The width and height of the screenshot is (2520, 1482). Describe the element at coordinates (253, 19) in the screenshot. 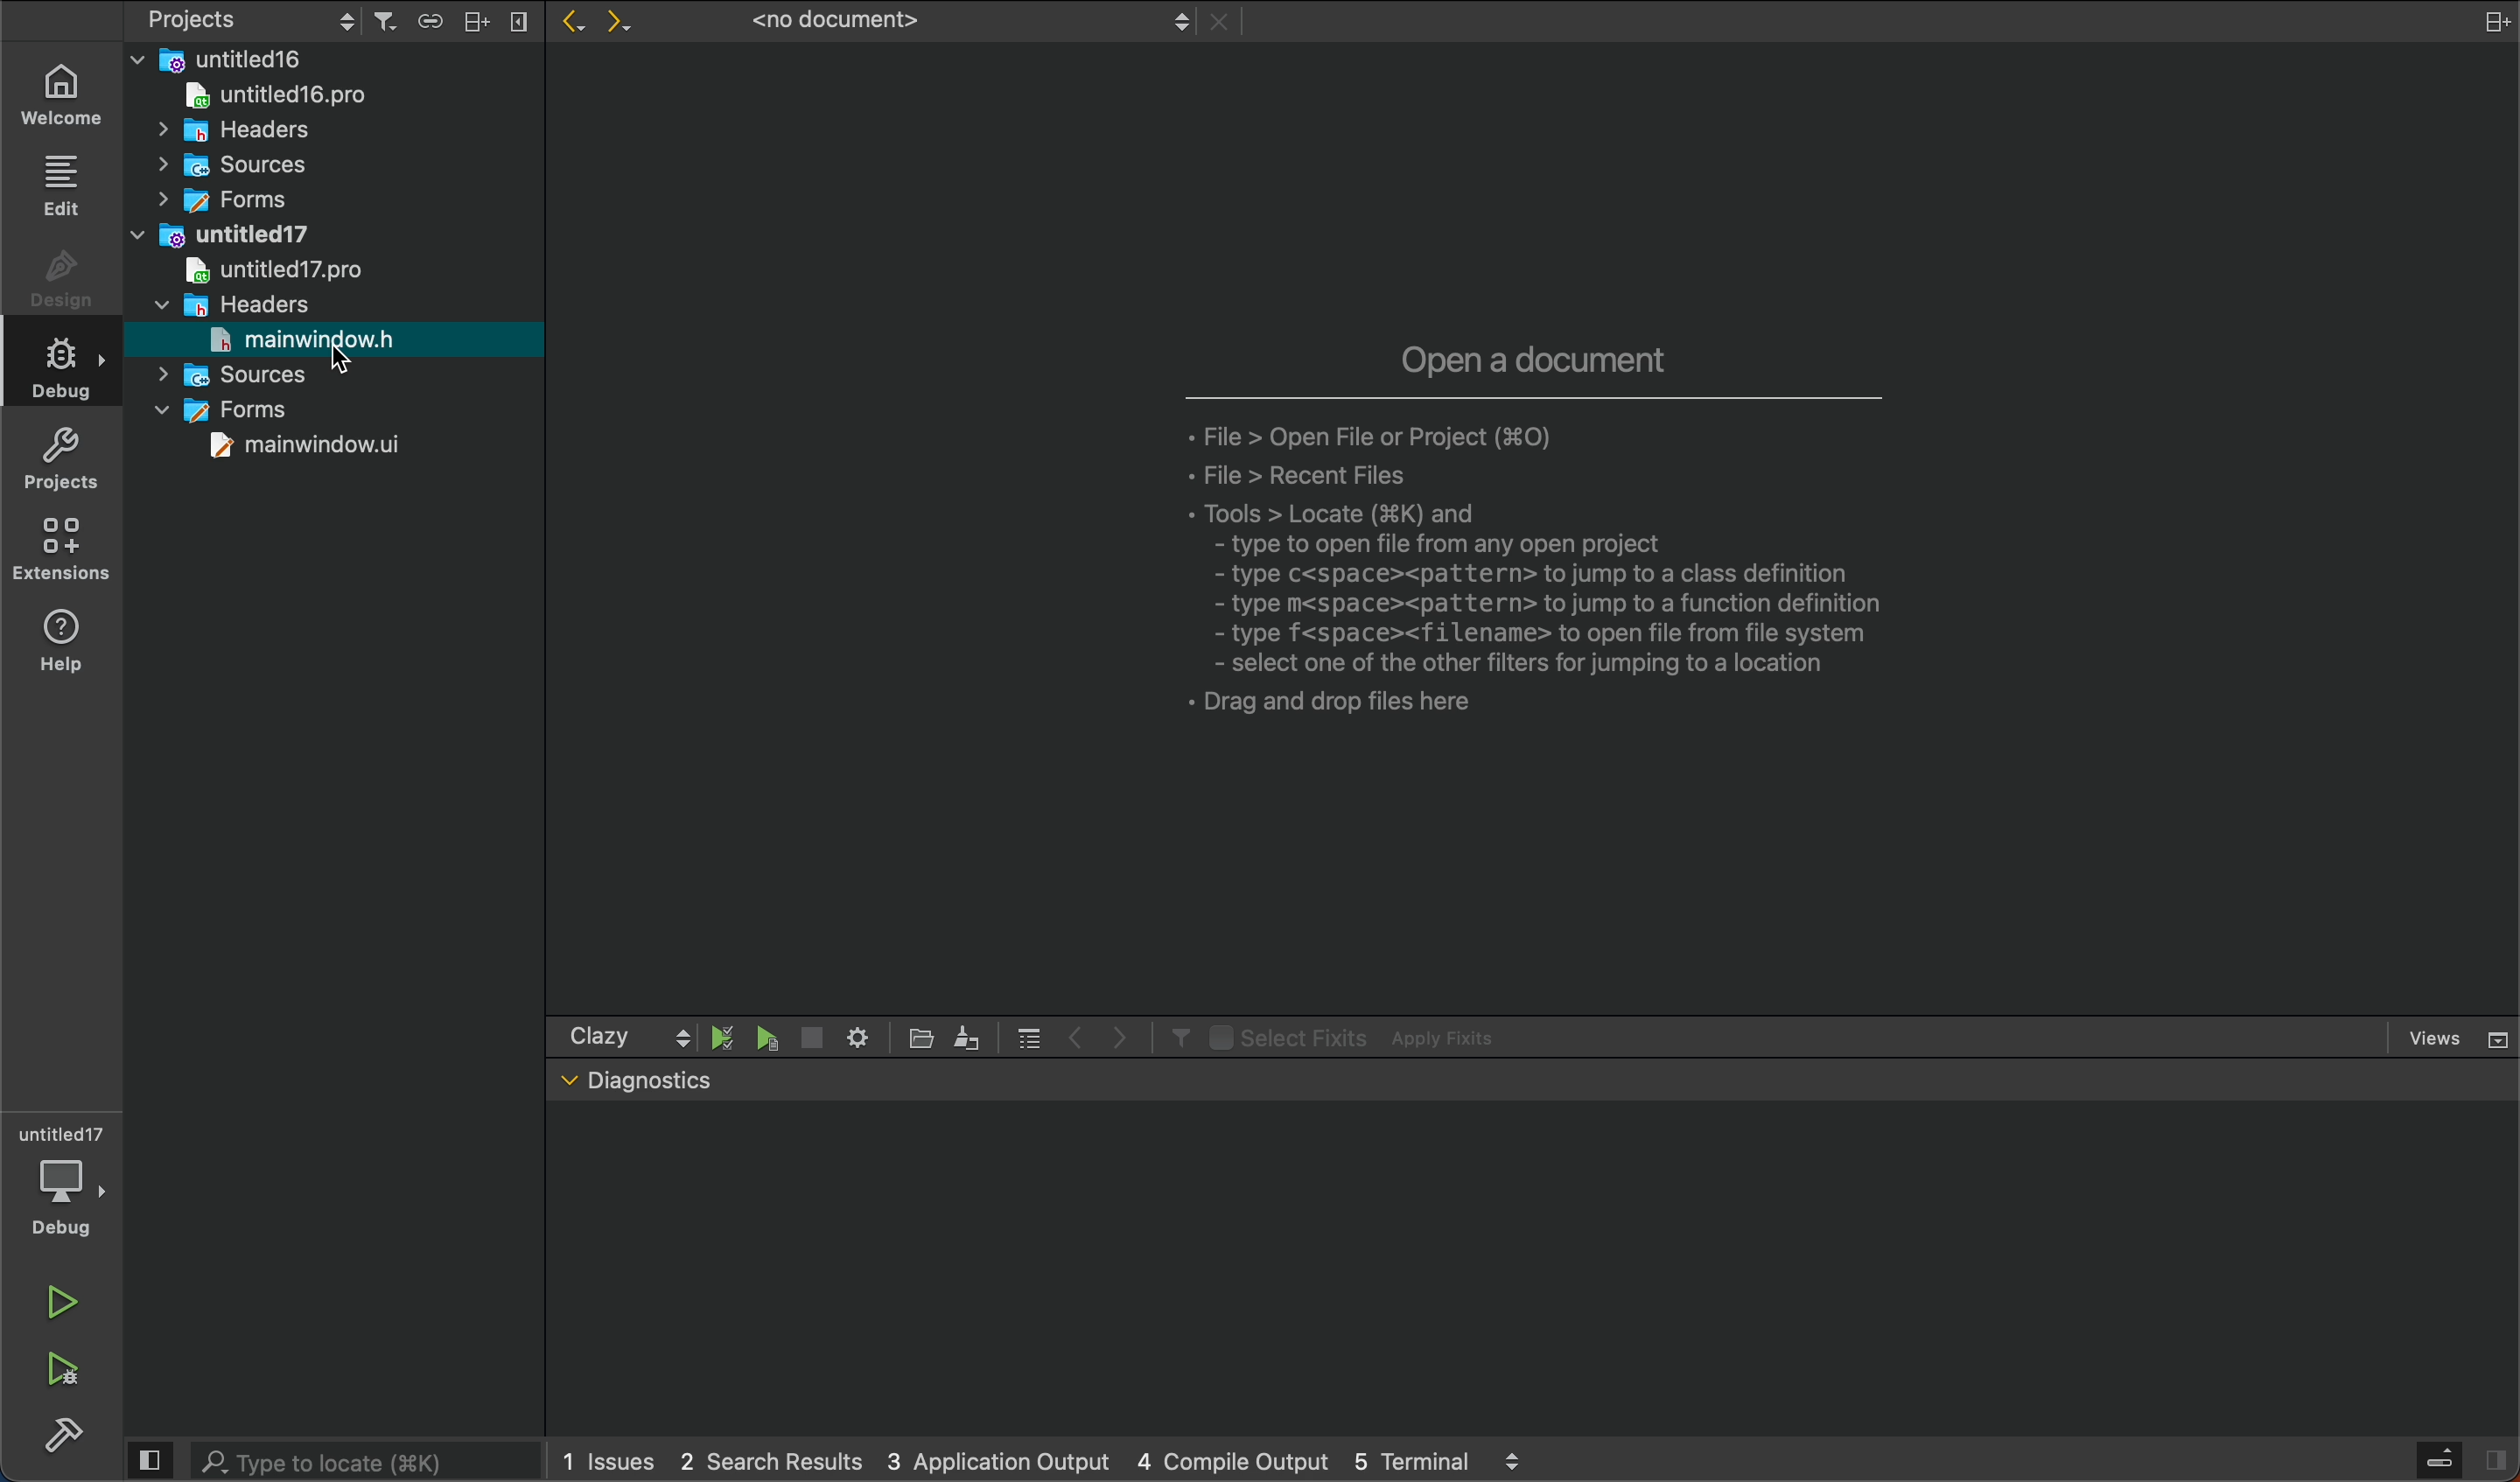

I see `project settings` at that location.